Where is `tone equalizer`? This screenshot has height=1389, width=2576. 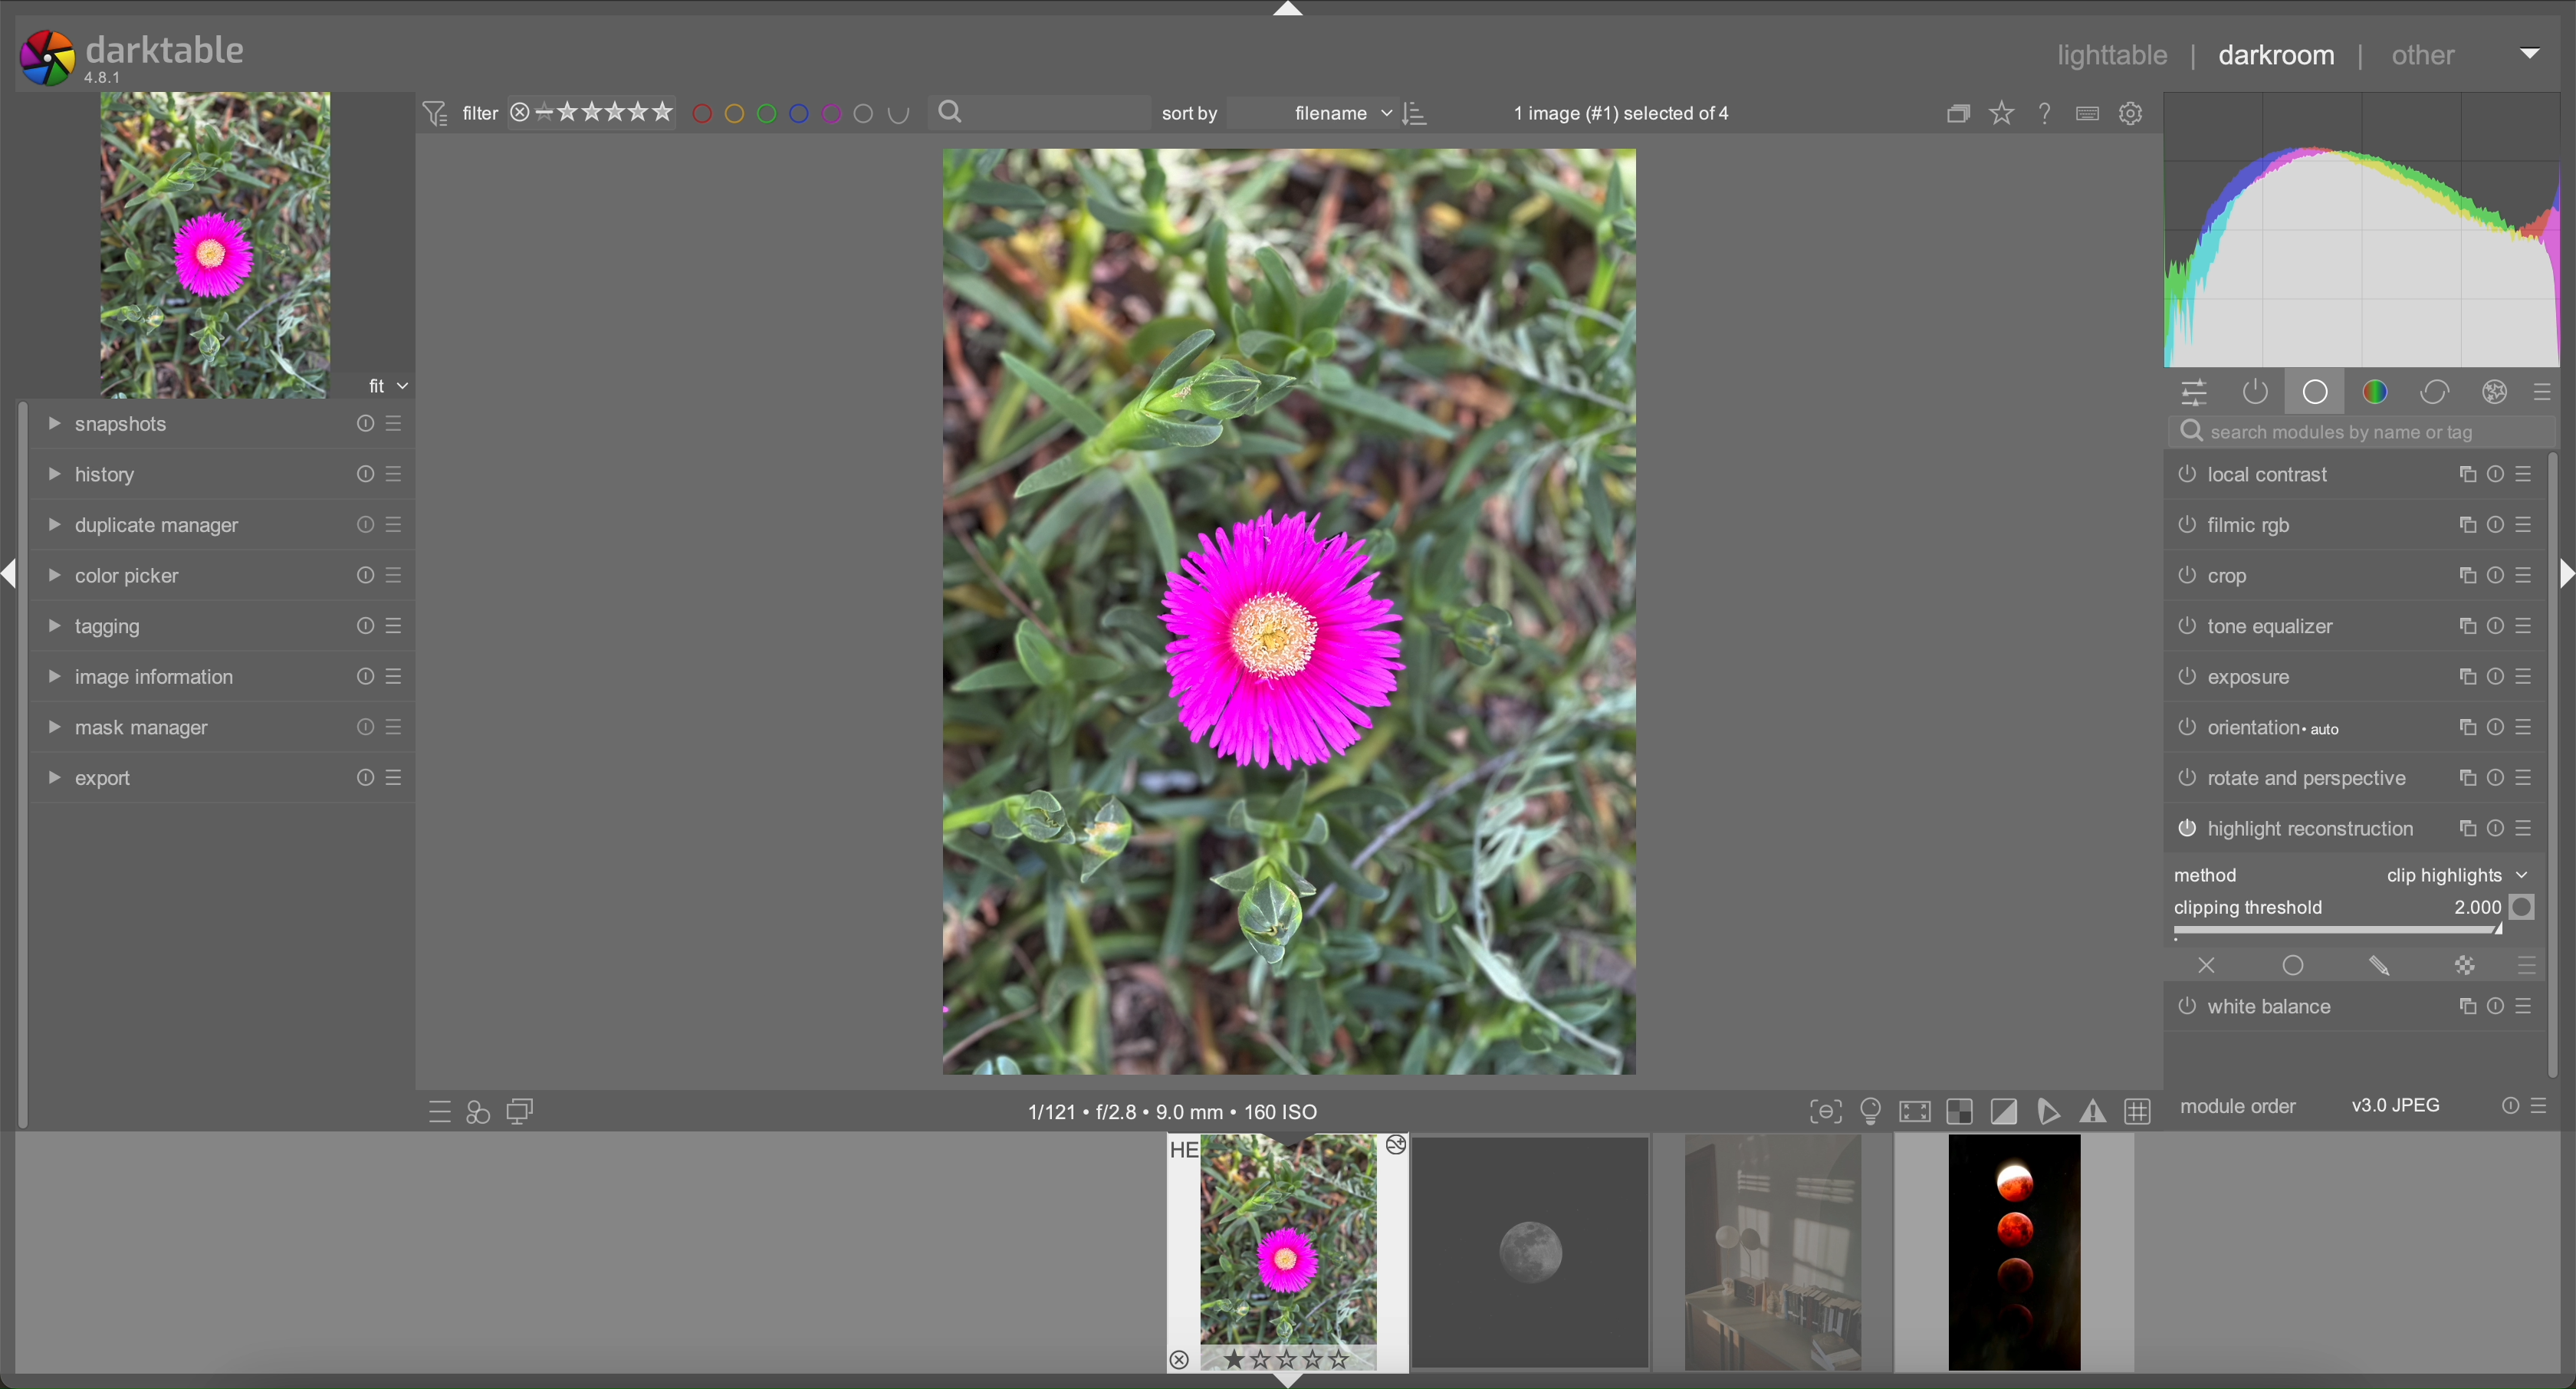
tone equalizer is located at coordinates (2257, 623).